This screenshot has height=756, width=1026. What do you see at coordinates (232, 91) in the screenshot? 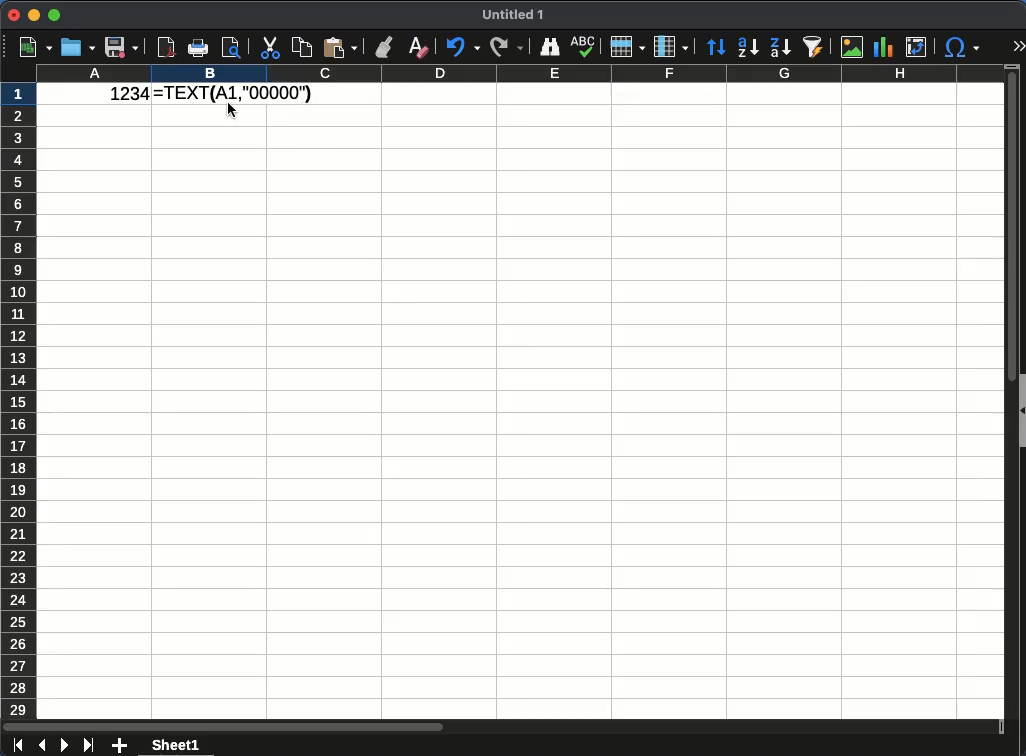
I see `=TEXT(A1, "00000")` at bounding box center [232, 91].